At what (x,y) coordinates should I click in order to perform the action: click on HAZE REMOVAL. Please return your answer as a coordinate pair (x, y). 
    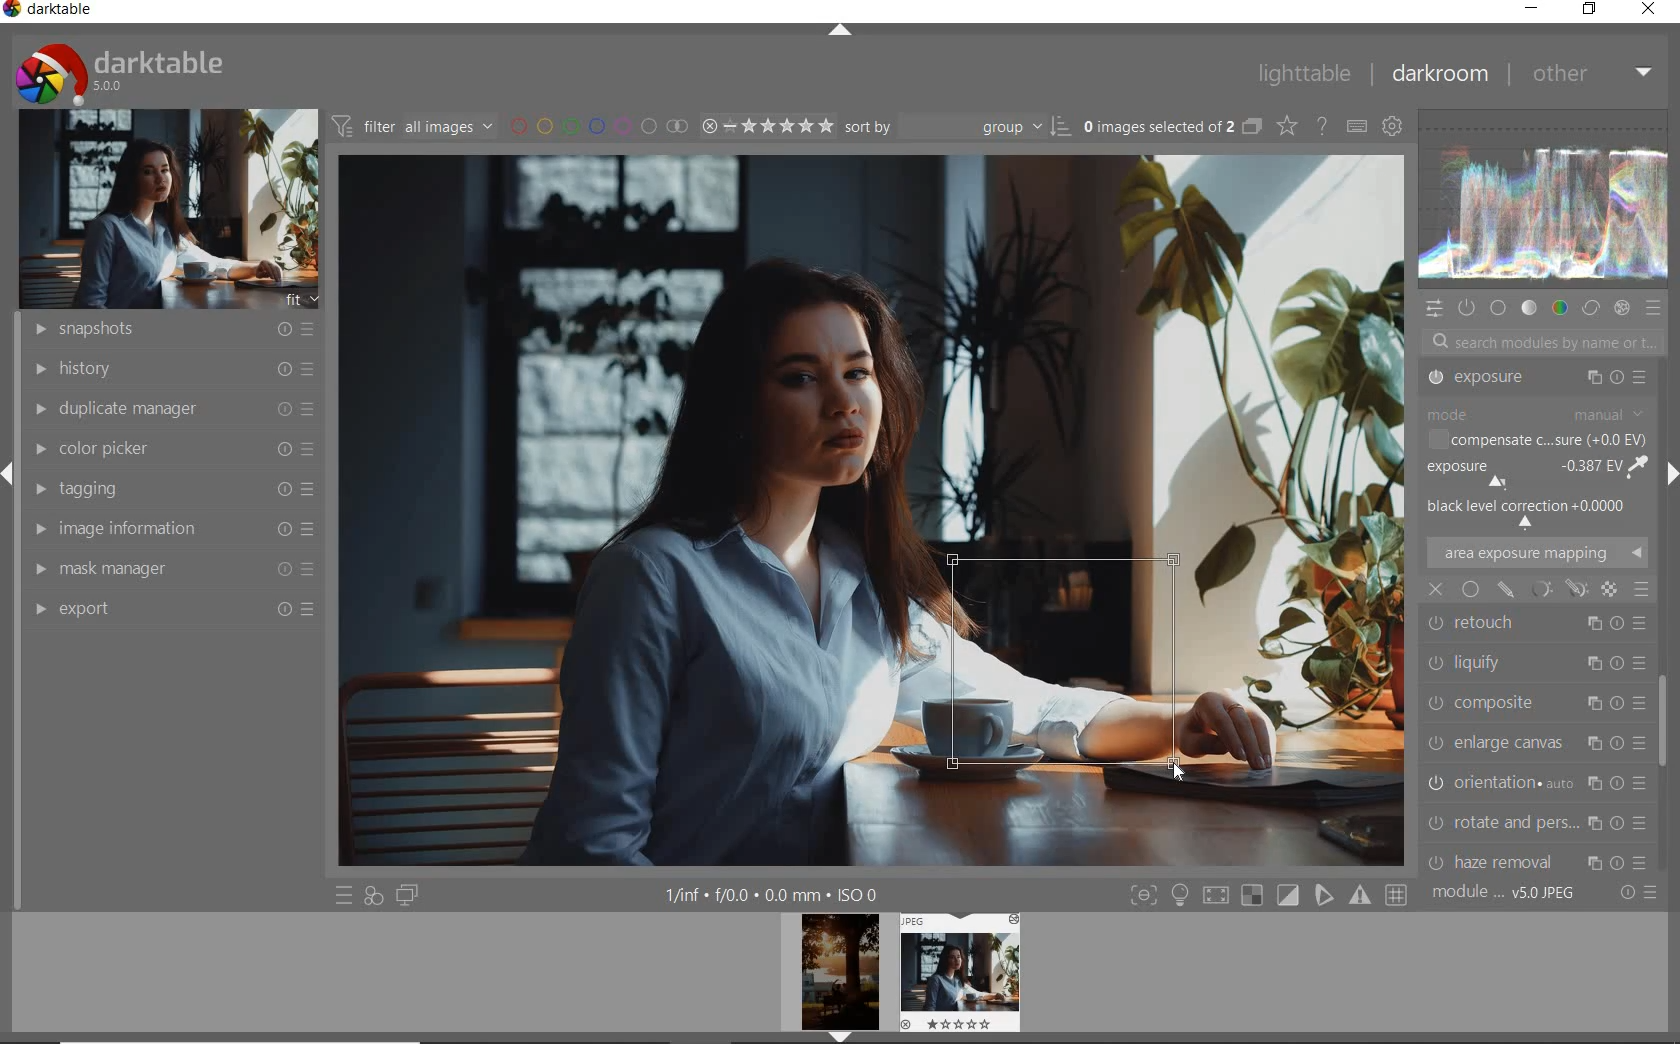
    Looking at the image, I should click on (1537, 738).